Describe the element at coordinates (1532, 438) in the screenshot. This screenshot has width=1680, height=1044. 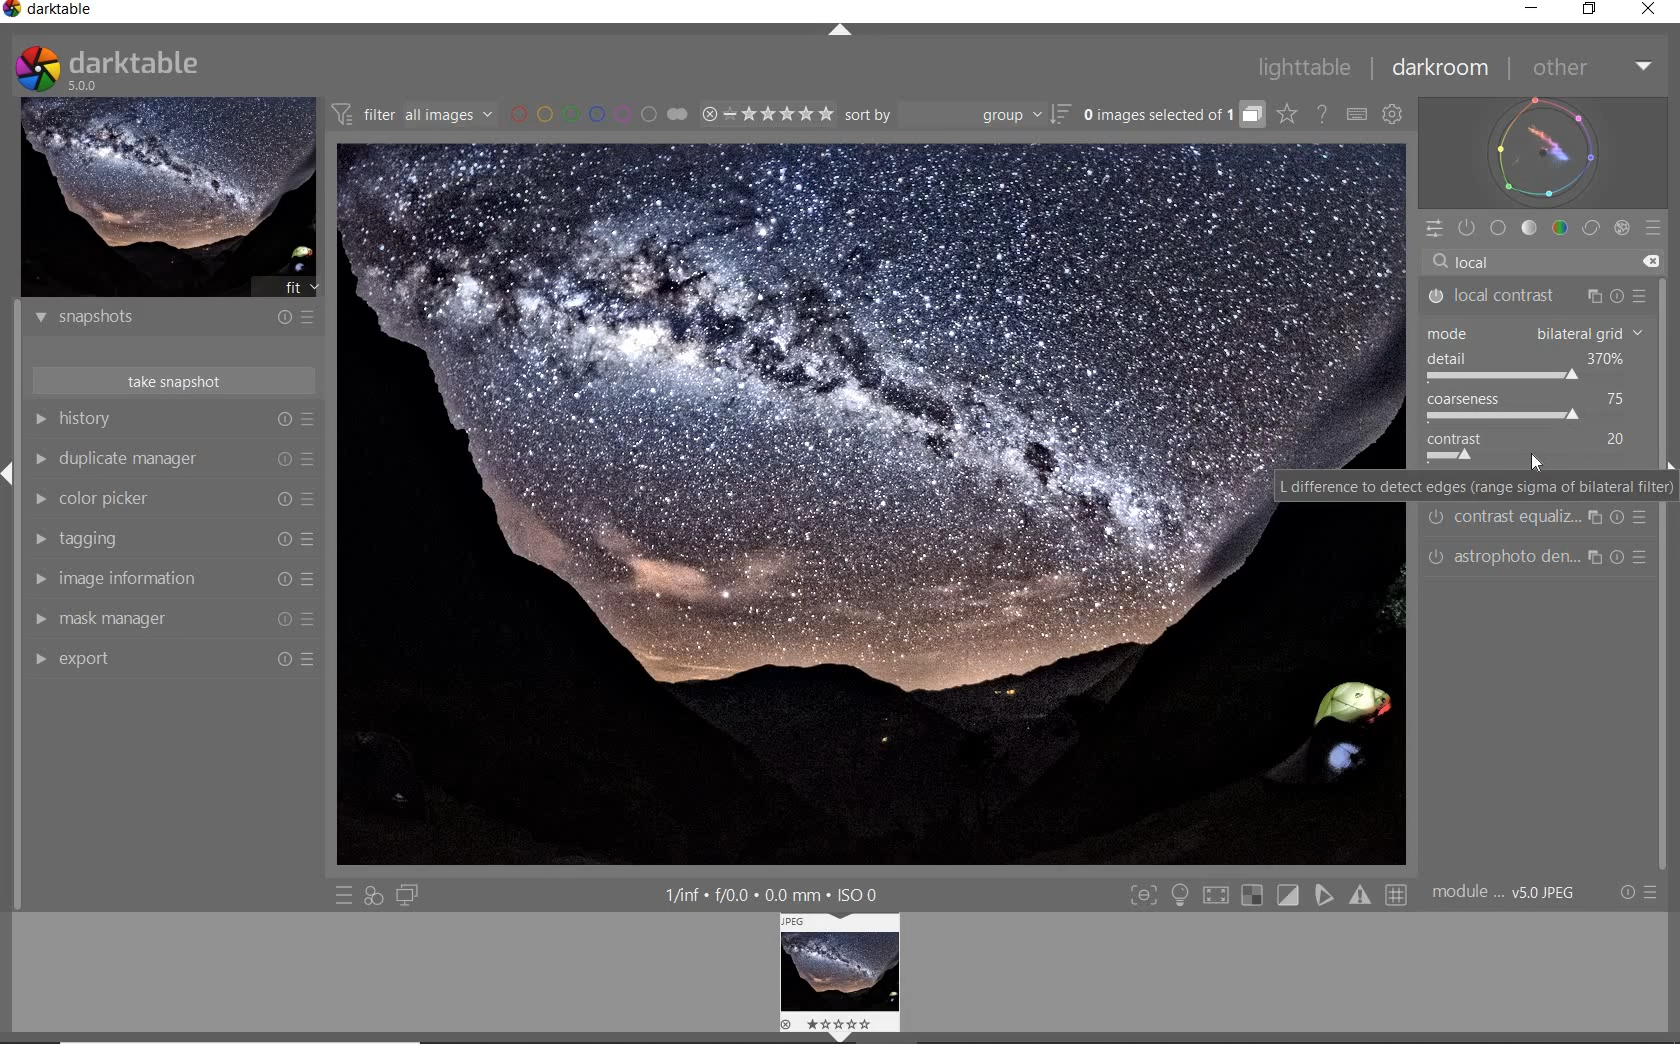
I see `contrast: 20` at that location.